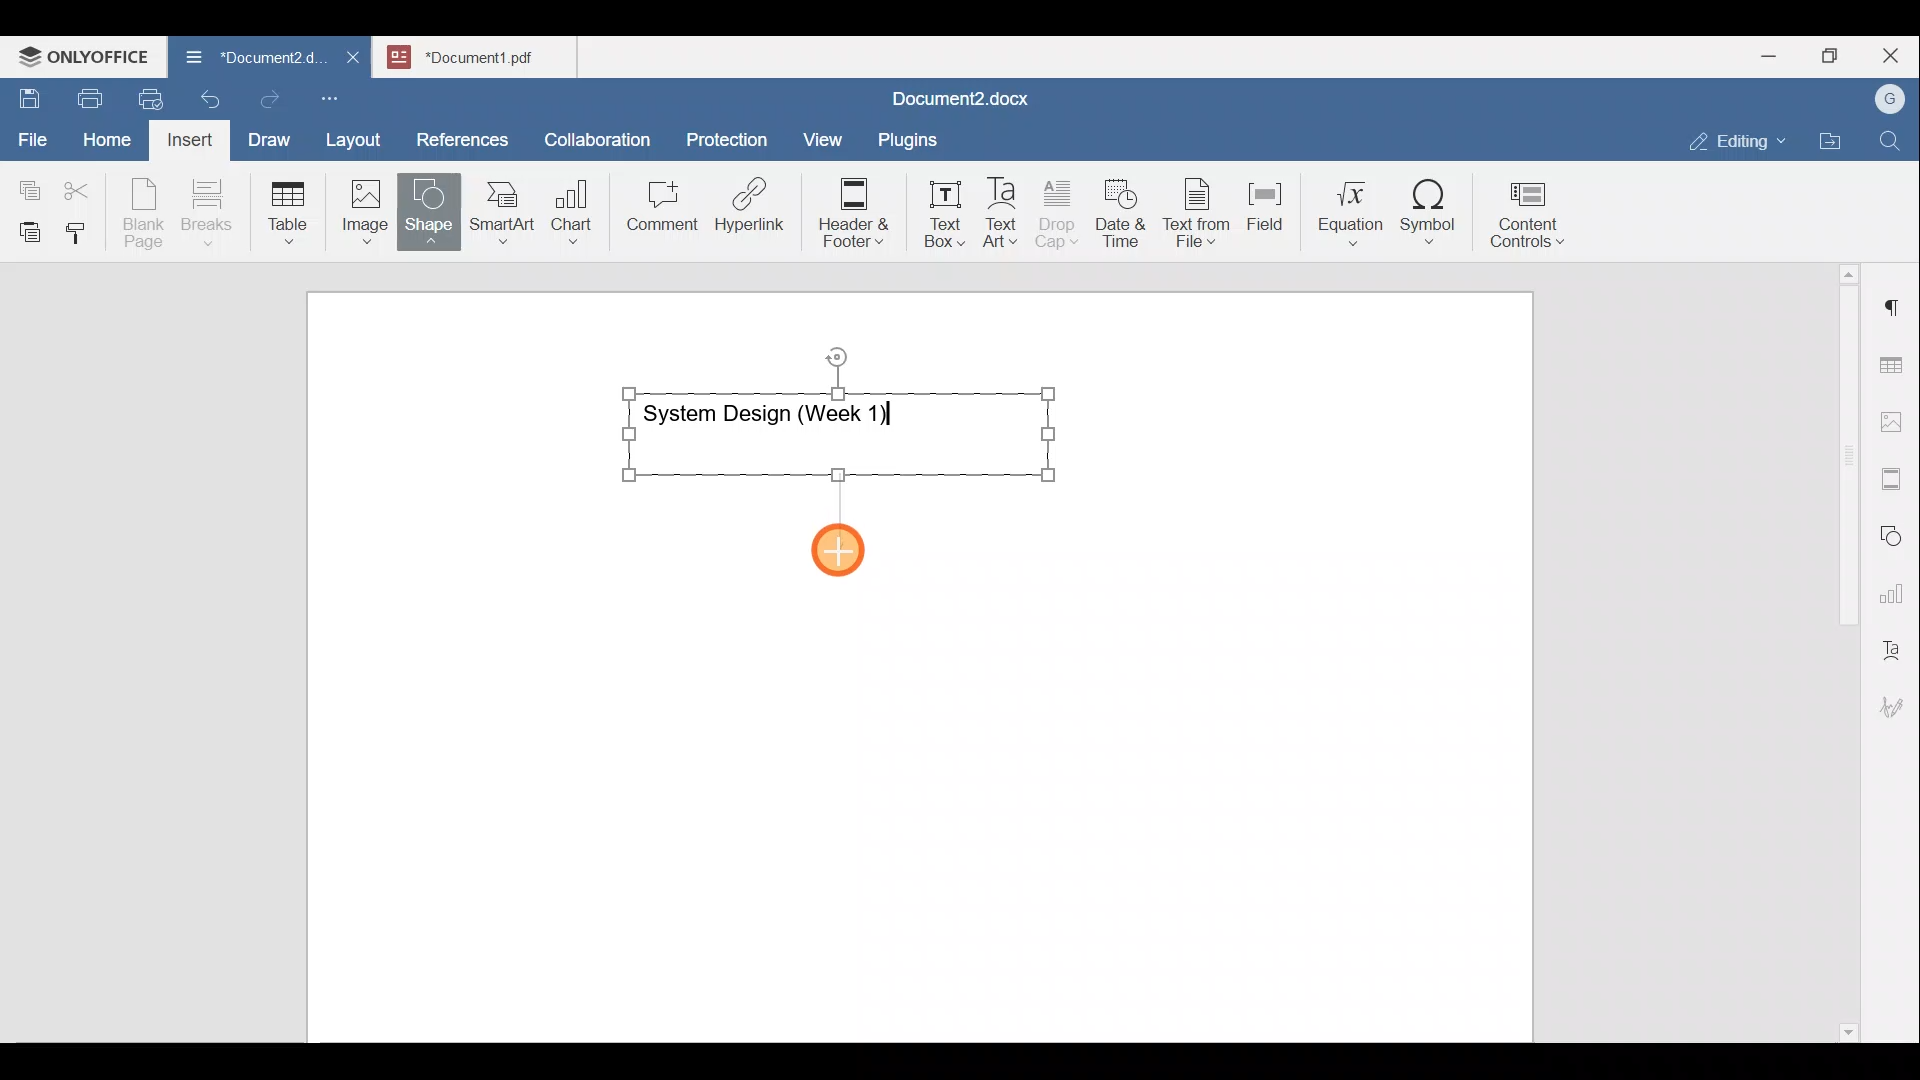 The height and width of the screenshot is (1080, 1920). Describe the element at coordinates (85, 55) in the screenshot. I see `ONLYOFFICE` at that location.